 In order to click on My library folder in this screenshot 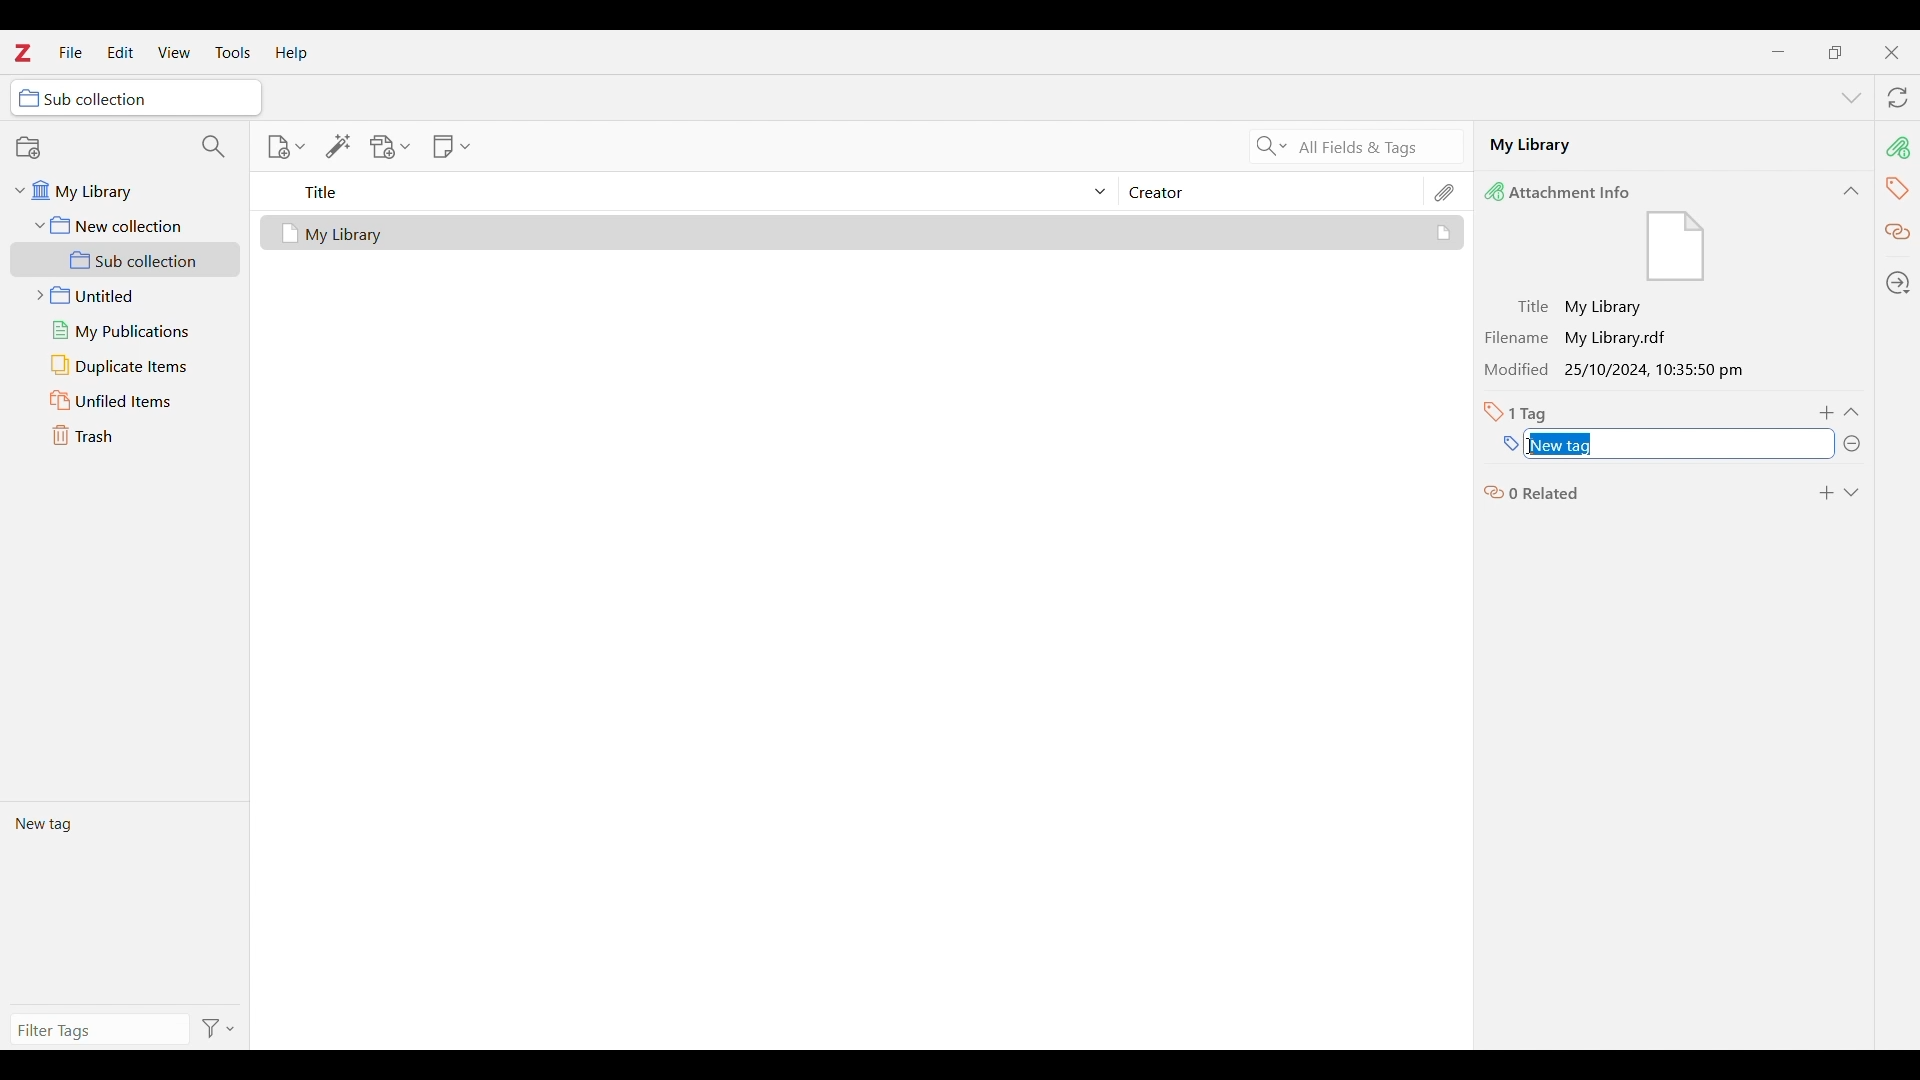, I will do `click(122, 188)`.